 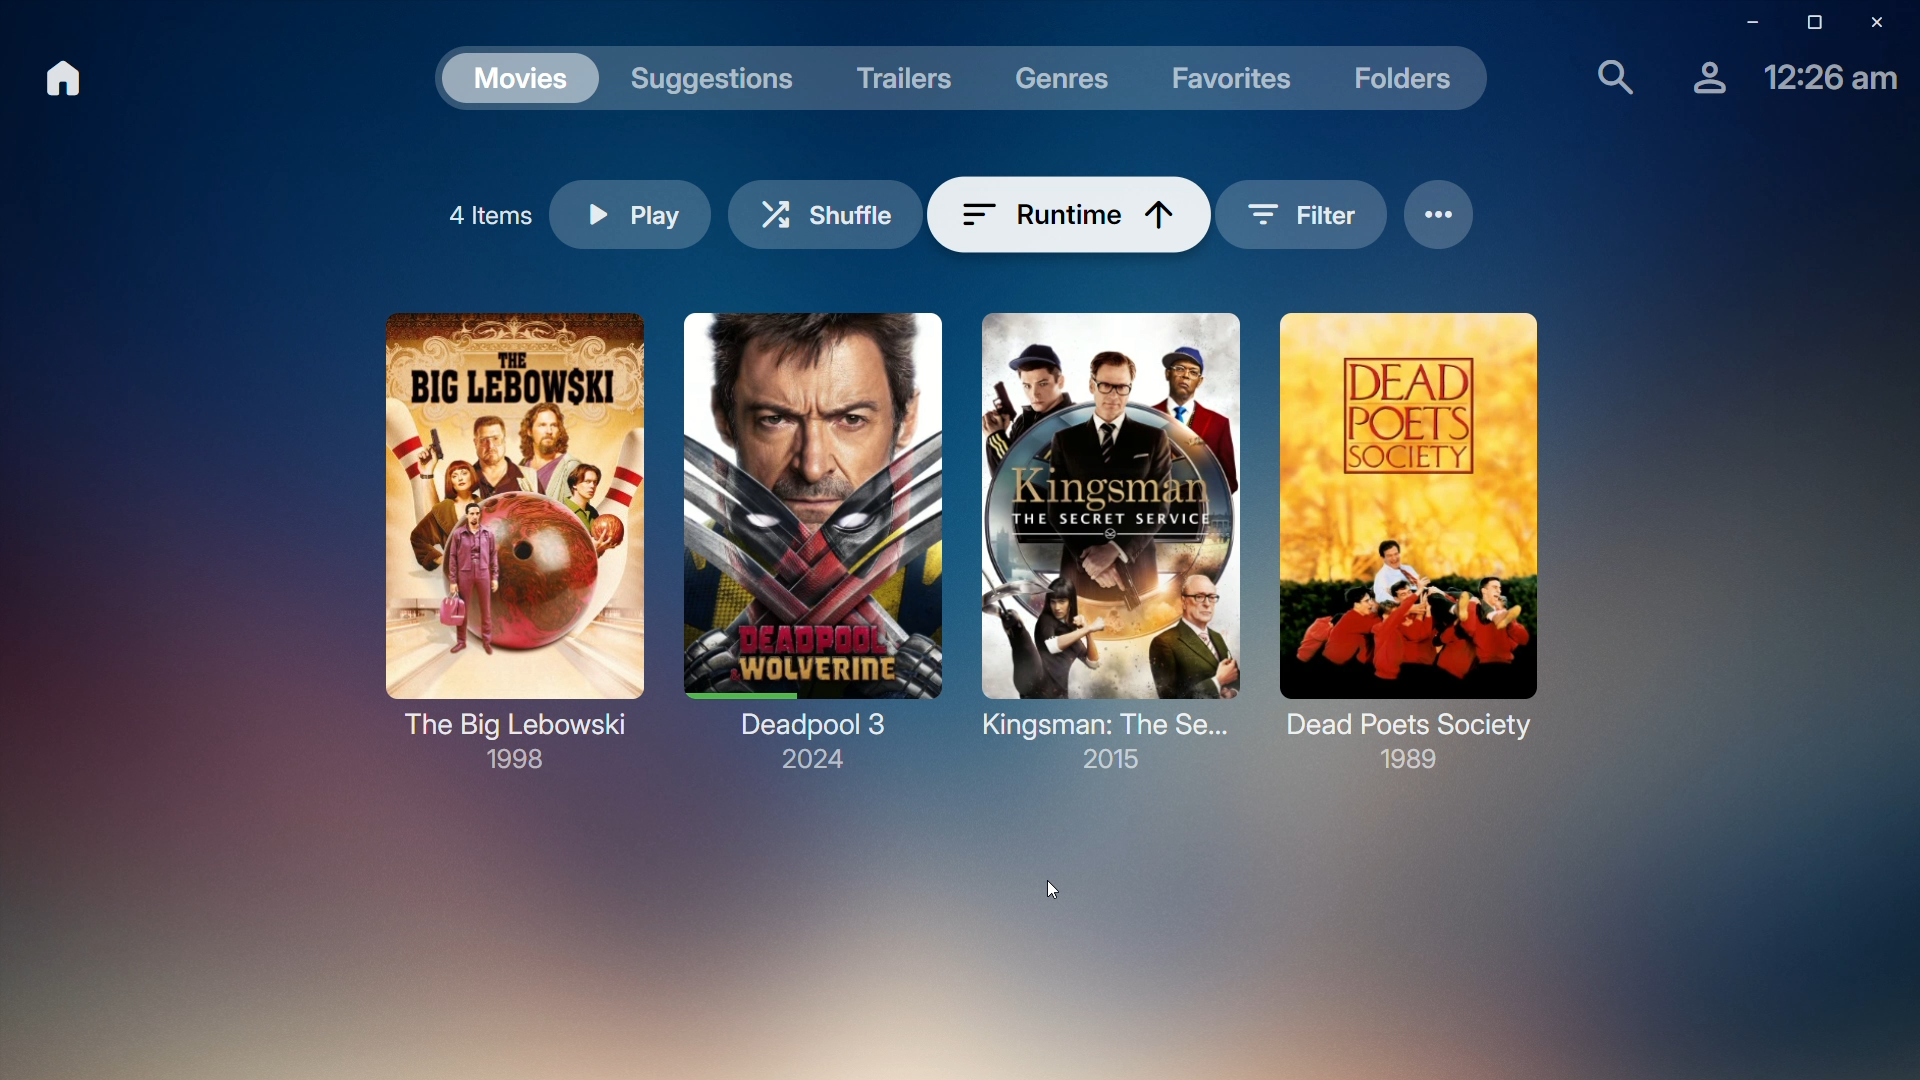 I want to click on Home, so click(x=68, y=82).